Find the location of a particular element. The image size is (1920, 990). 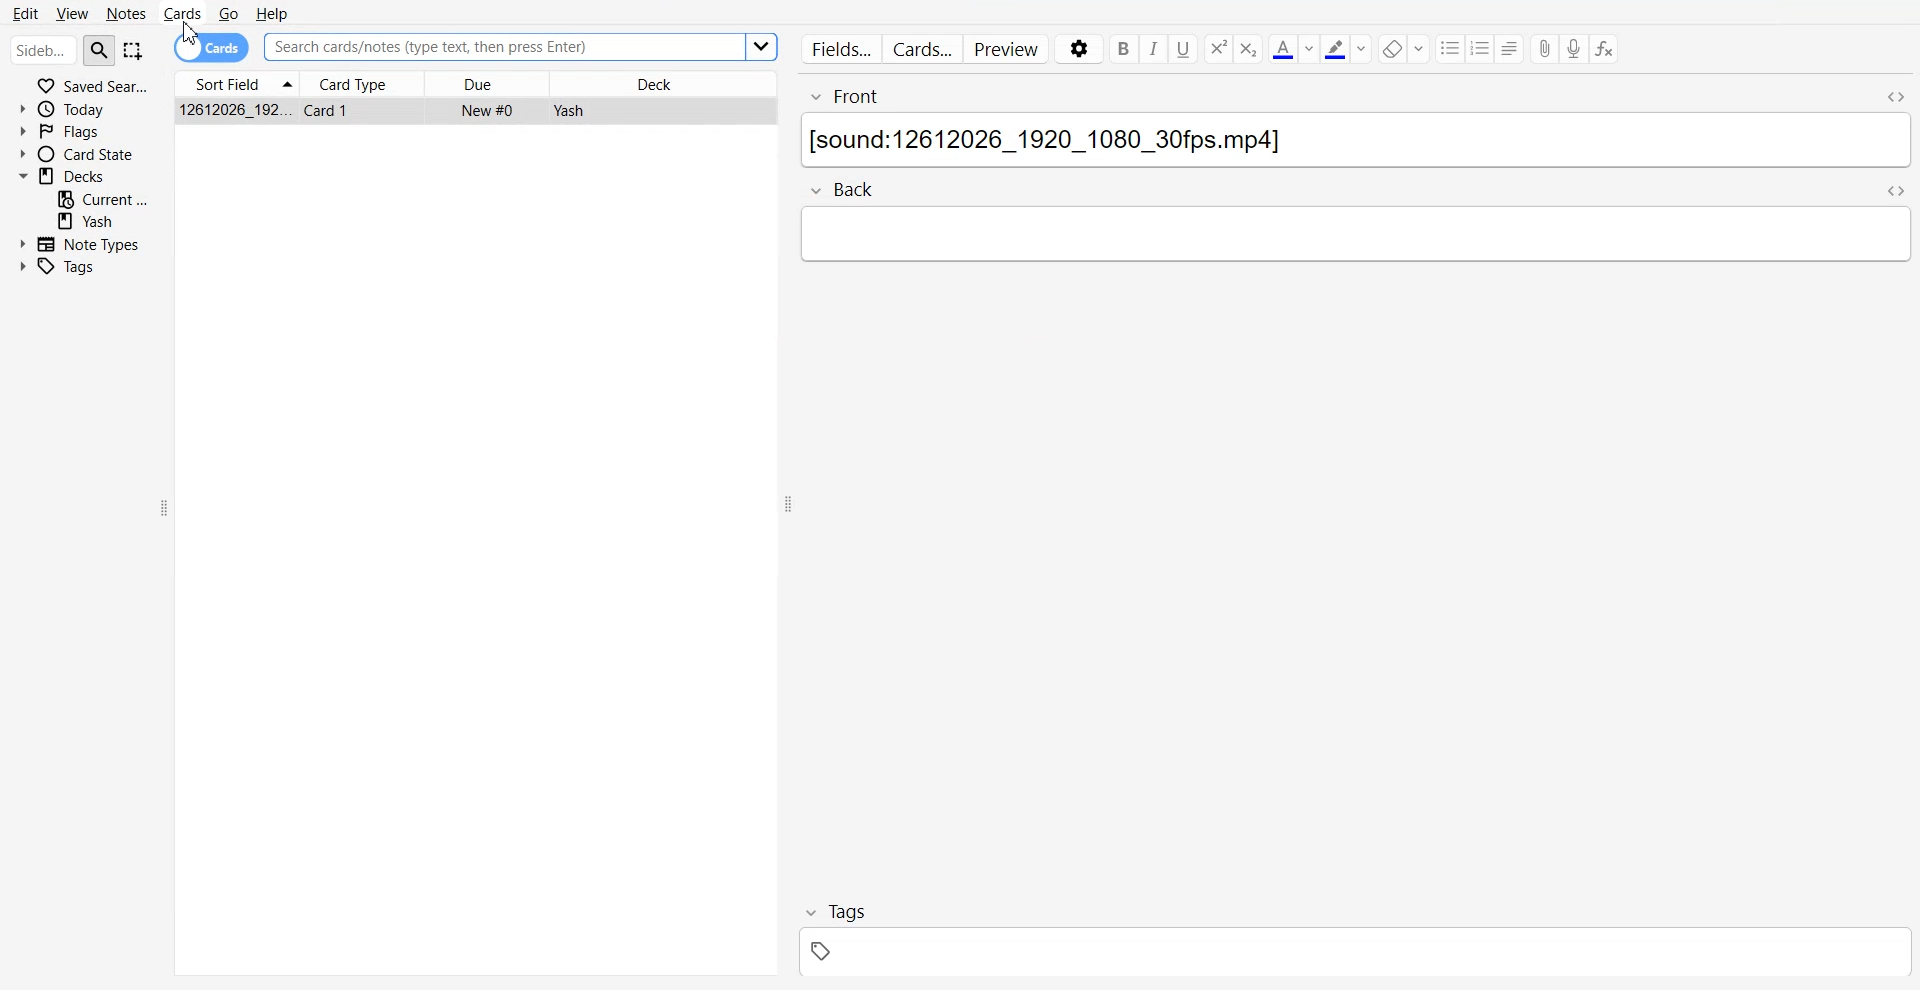

Subscript is located at coordinates (1217, 49).